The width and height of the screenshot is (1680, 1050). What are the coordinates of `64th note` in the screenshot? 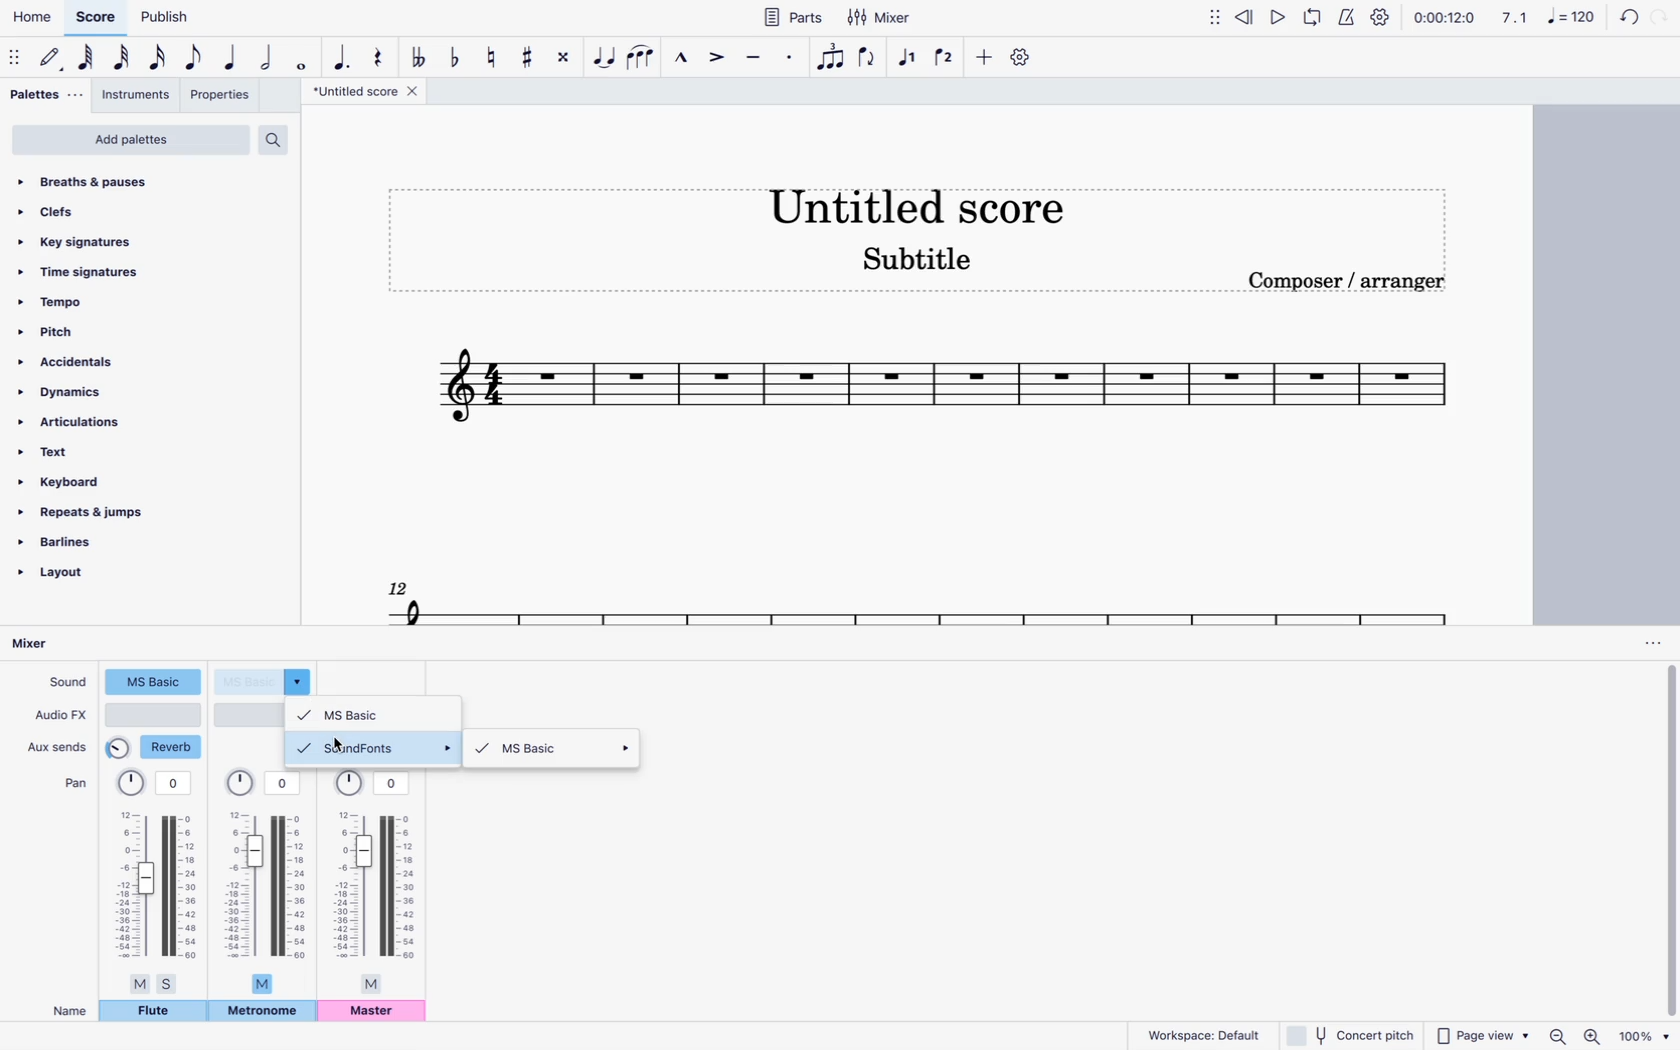 It's located at (86, 60).